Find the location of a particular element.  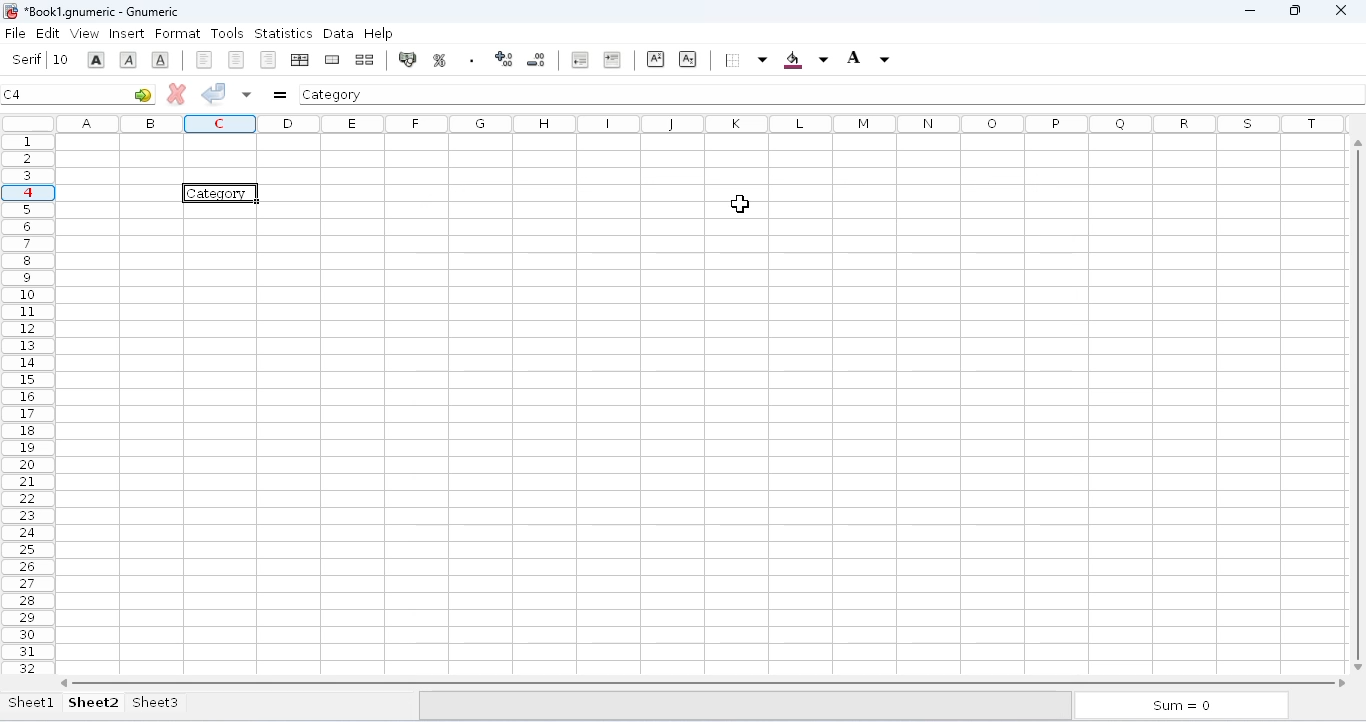

set the format of the selected cells to include a thousands separator is located at coordinates (508, 61).